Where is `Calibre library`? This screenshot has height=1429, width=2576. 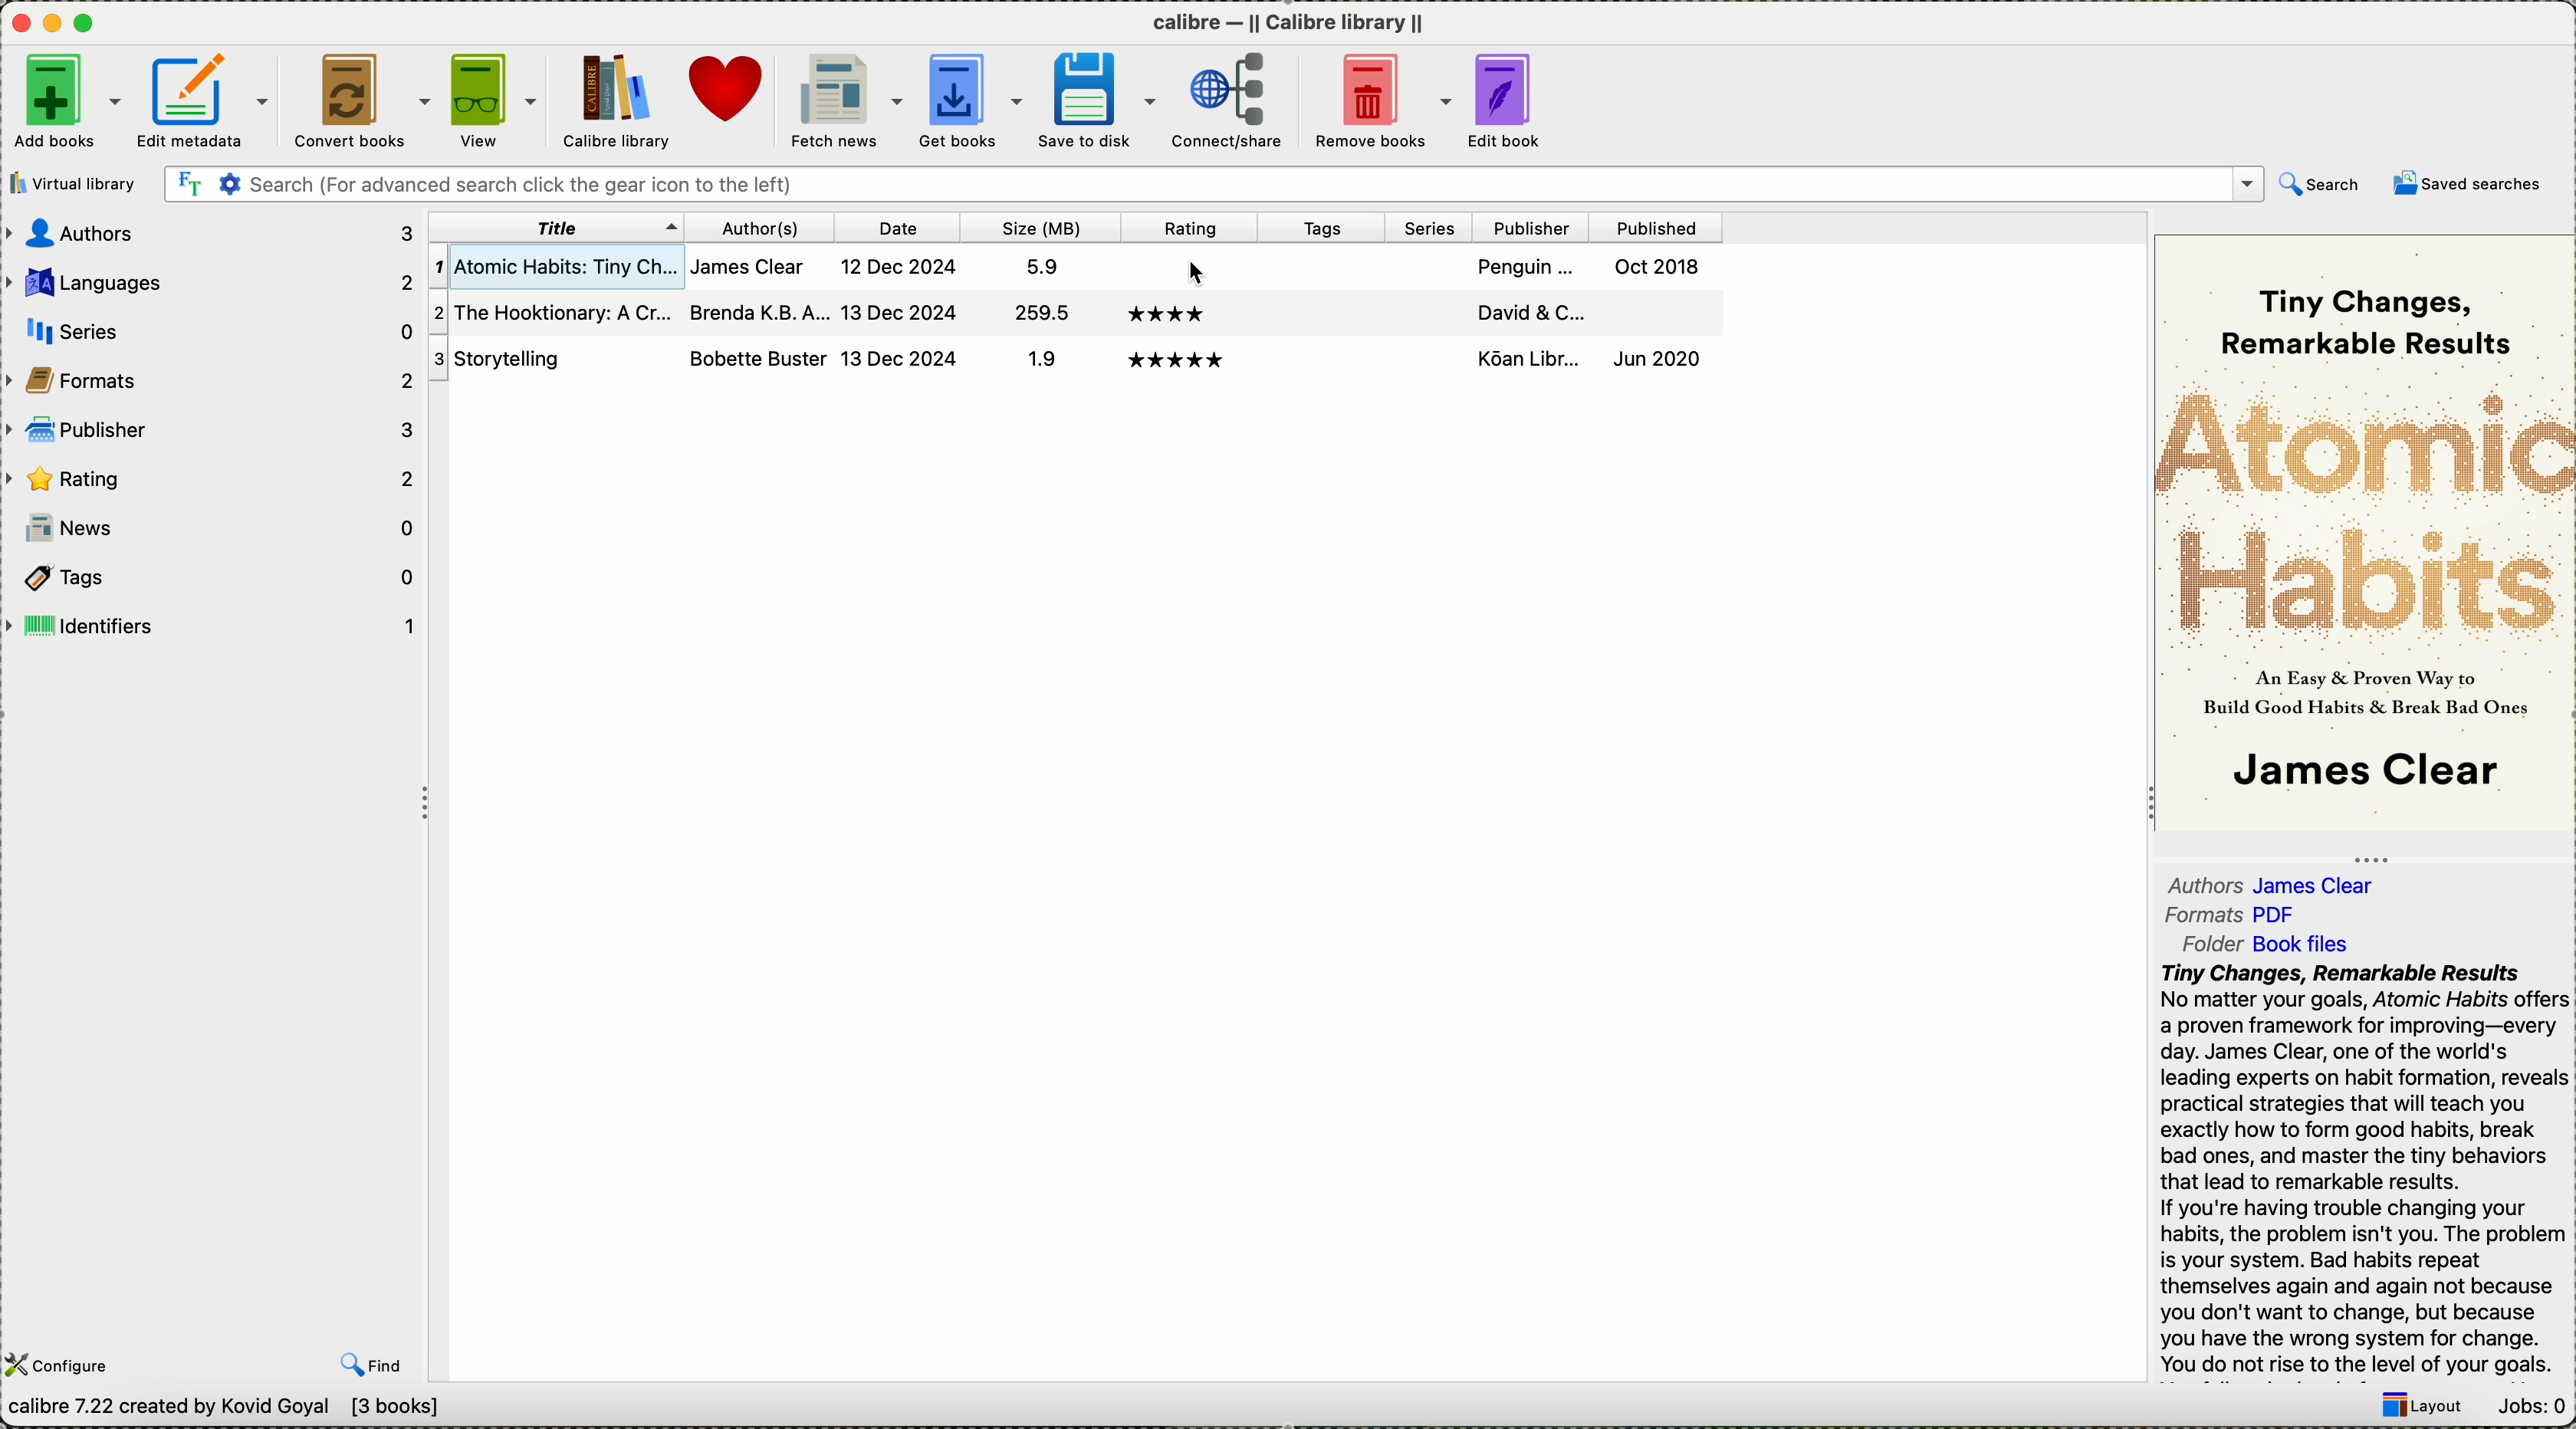
Calibre library is located at coordinates (616, 102).